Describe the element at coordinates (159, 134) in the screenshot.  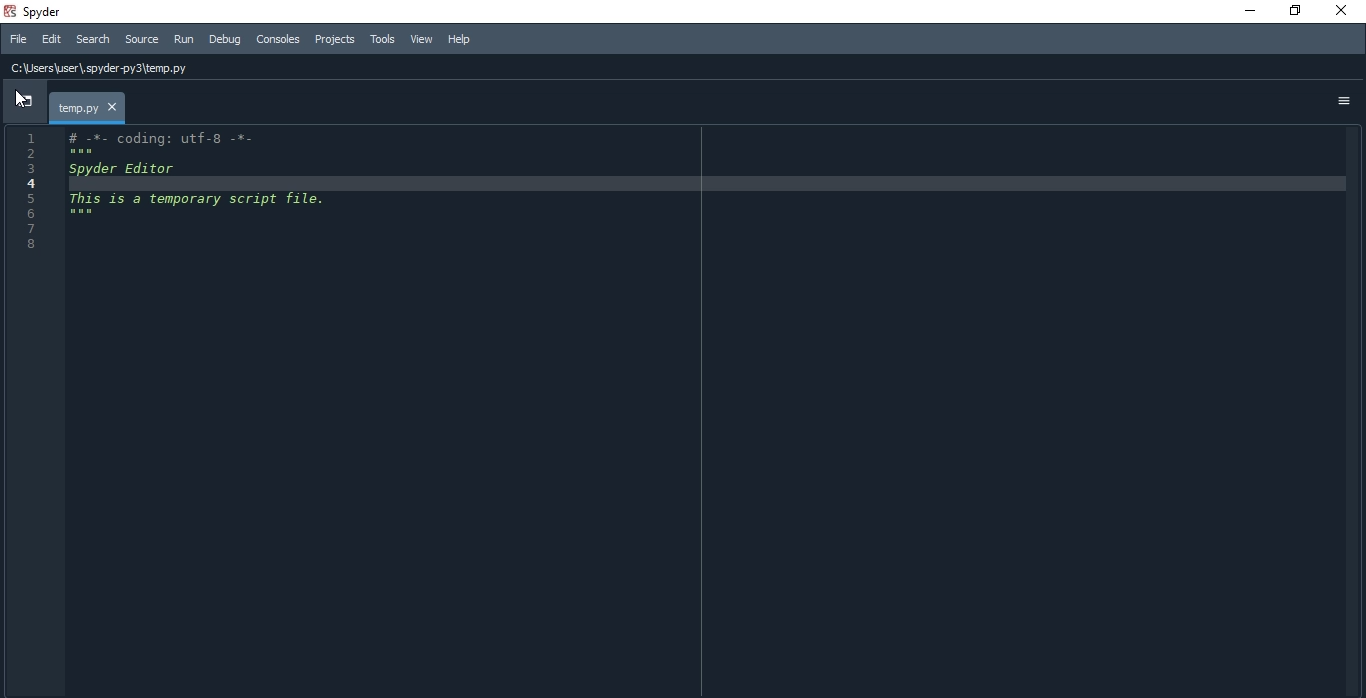
I see `1 # -*- coding: utf-8 -*-` at that location.